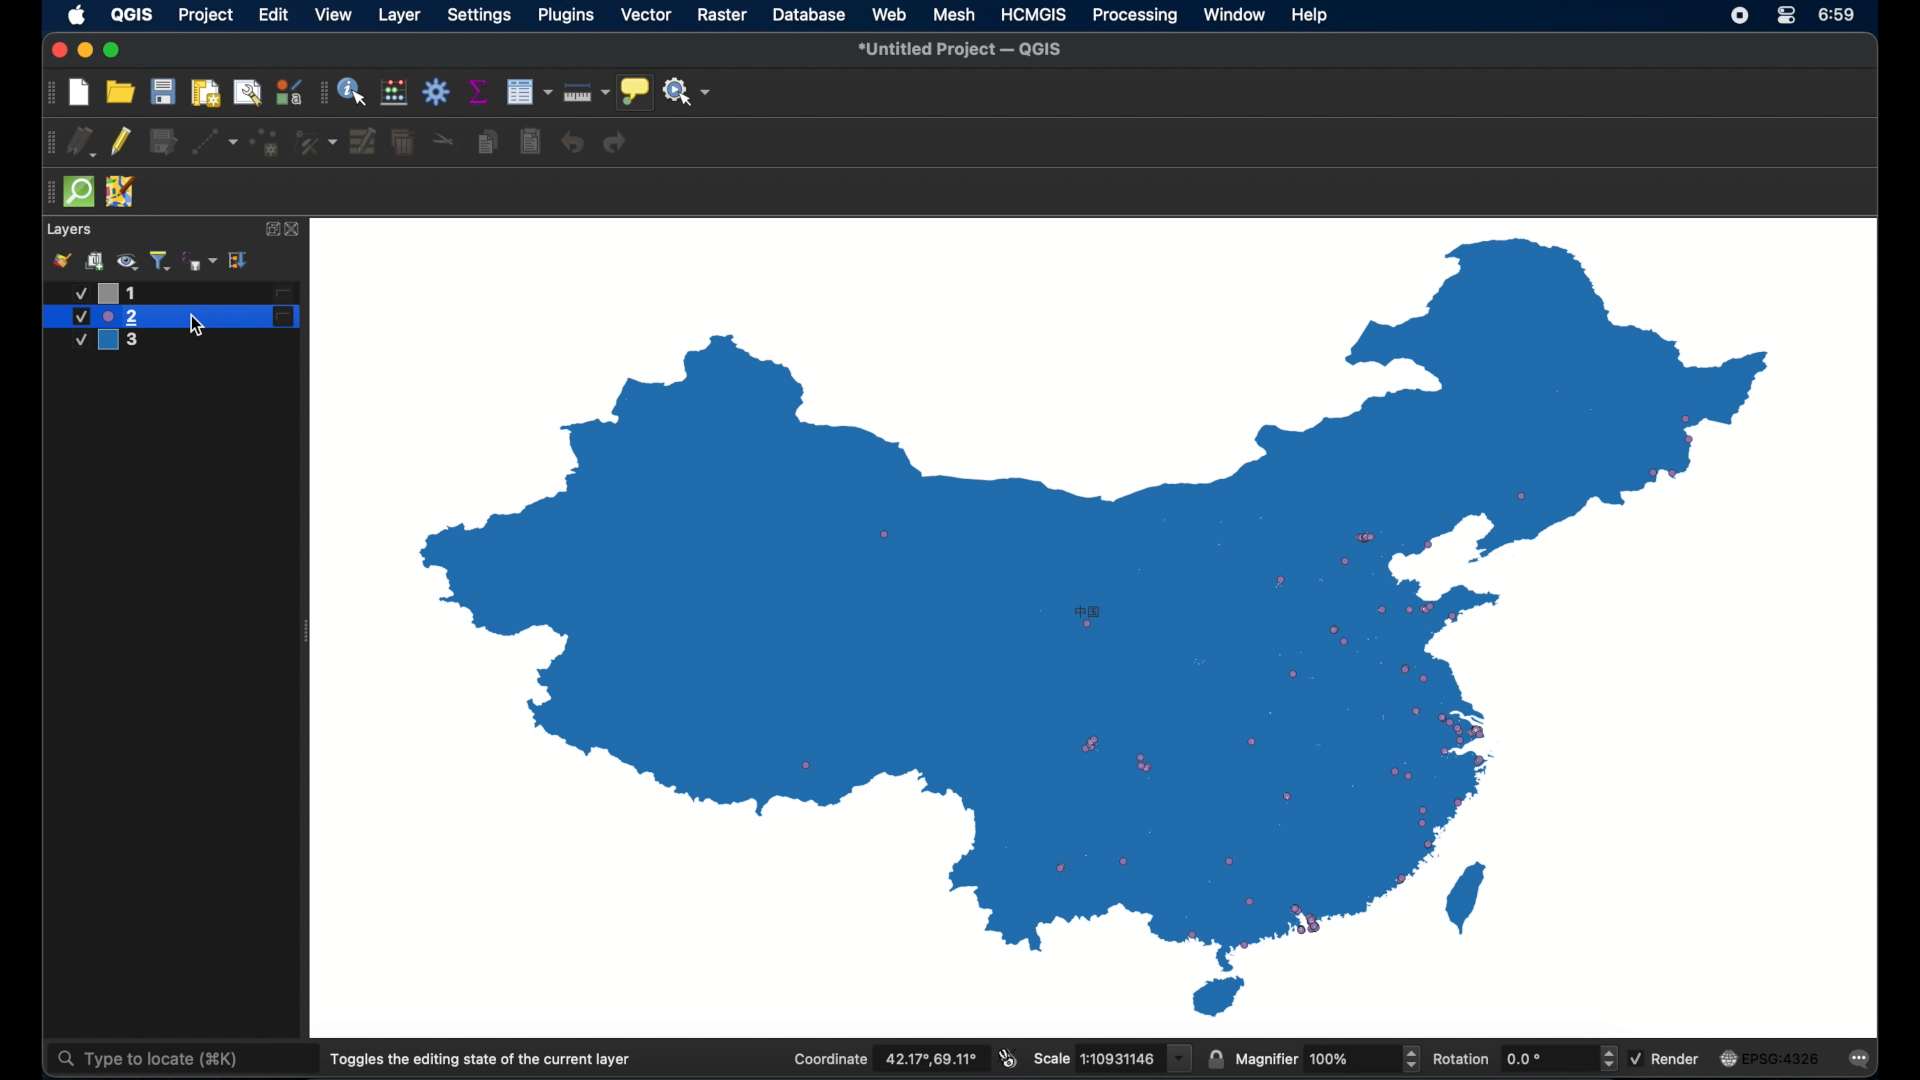 This screenshot has width=1920, height=1080. I want to click on add group, so click(96, 260).